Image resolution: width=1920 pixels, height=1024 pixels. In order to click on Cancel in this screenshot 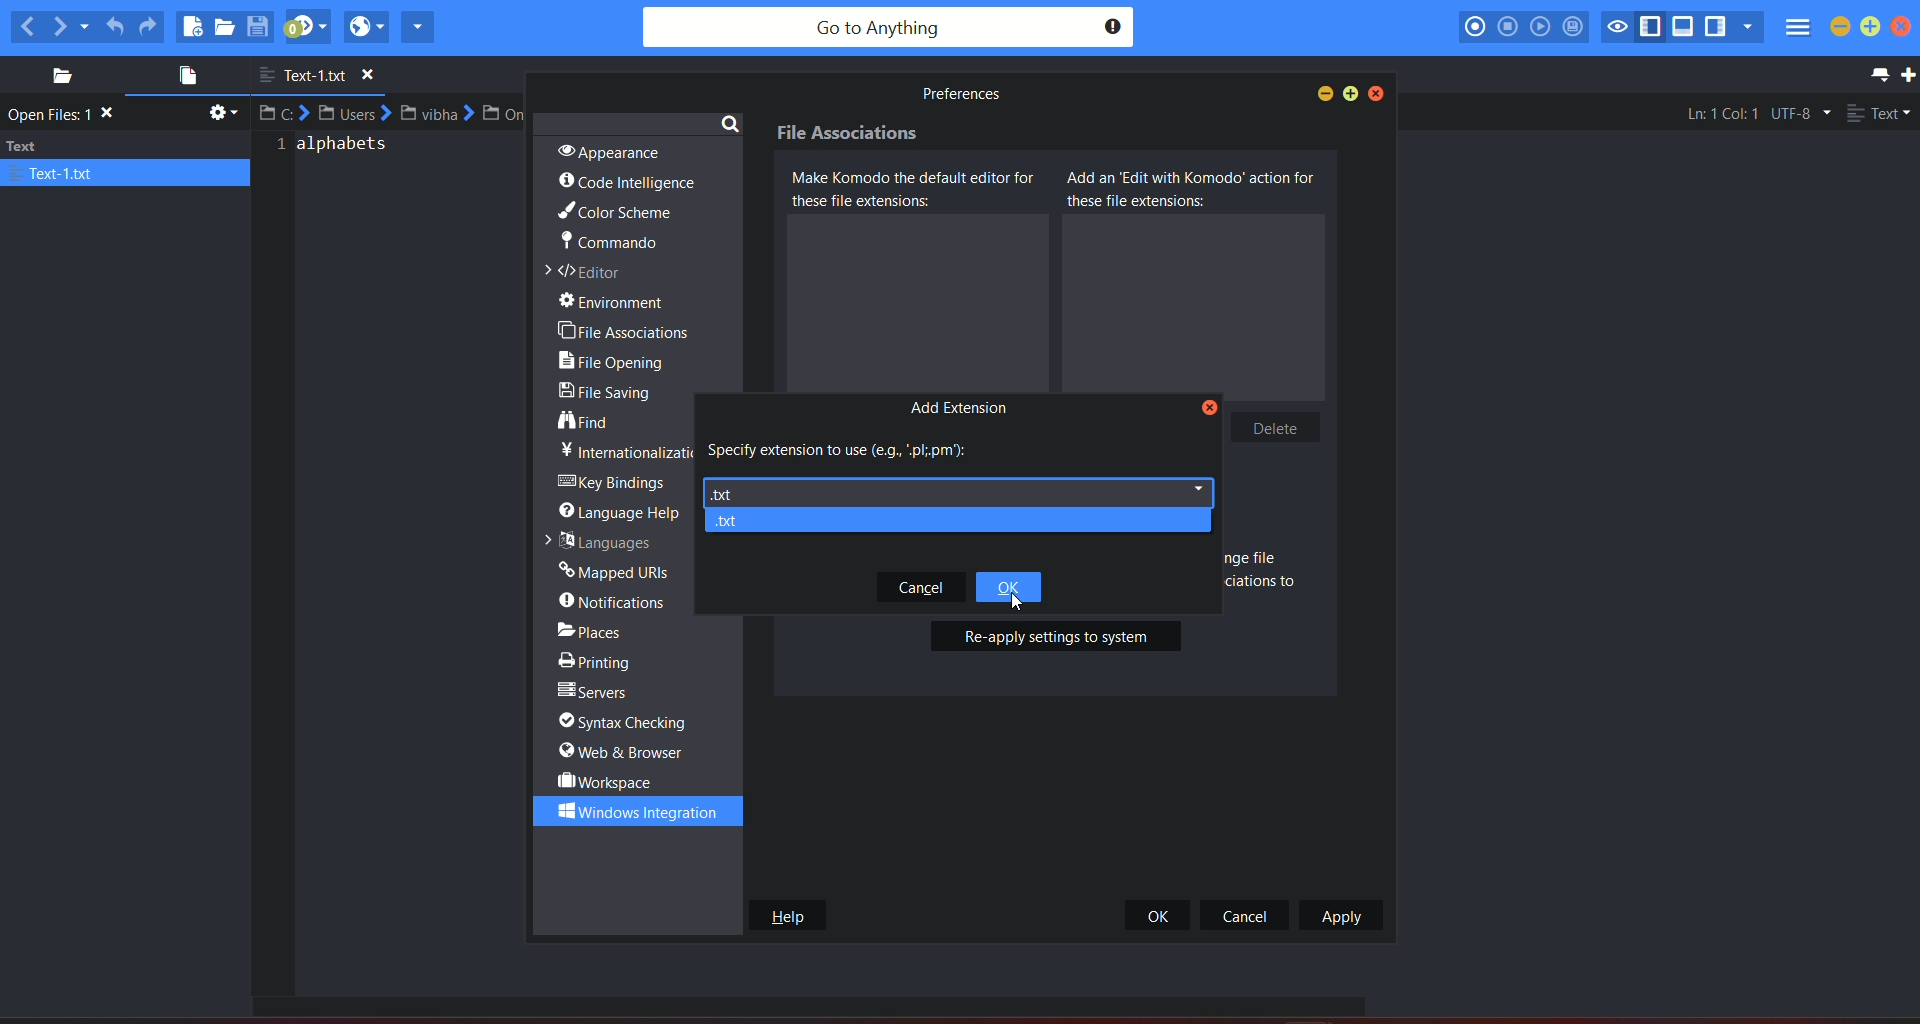, I will do `click(920, 586)`.